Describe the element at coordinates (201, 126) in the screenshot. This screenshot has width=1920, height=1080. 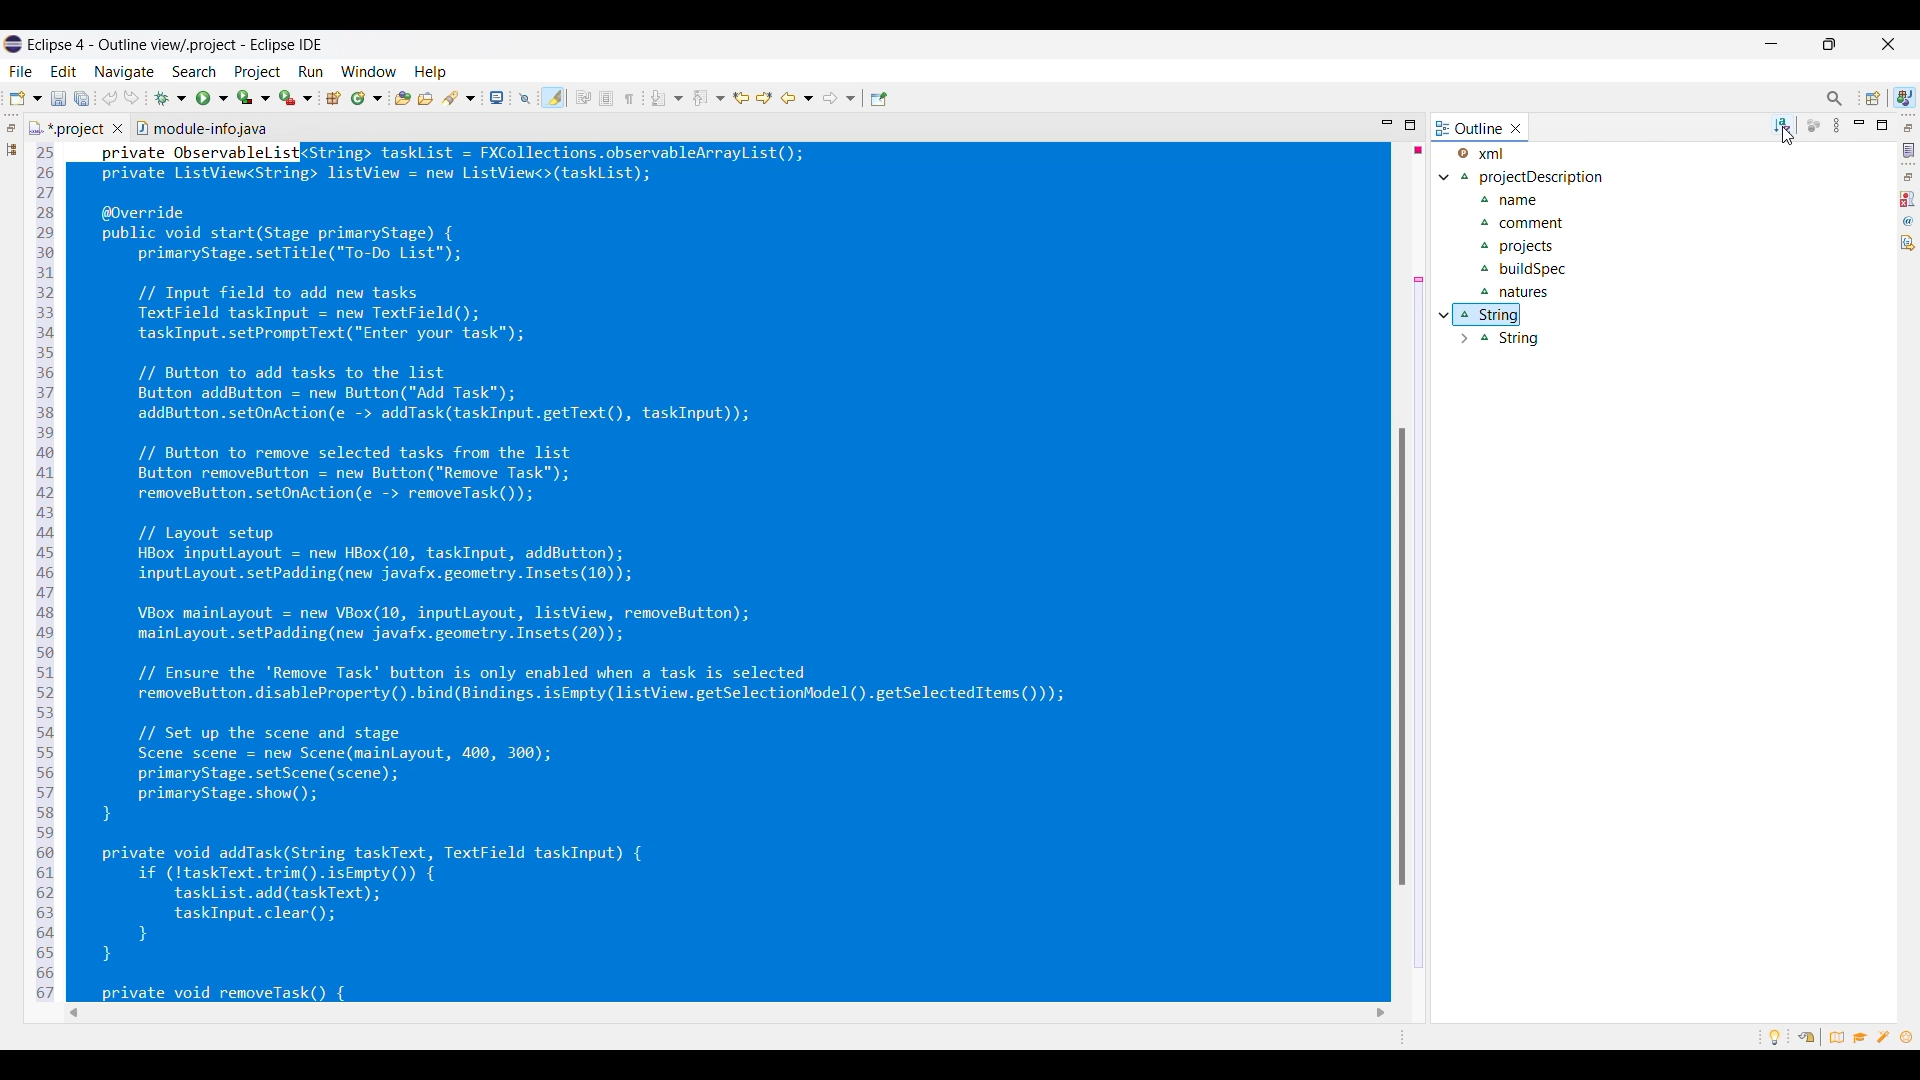
I see `Other tab` at that location.